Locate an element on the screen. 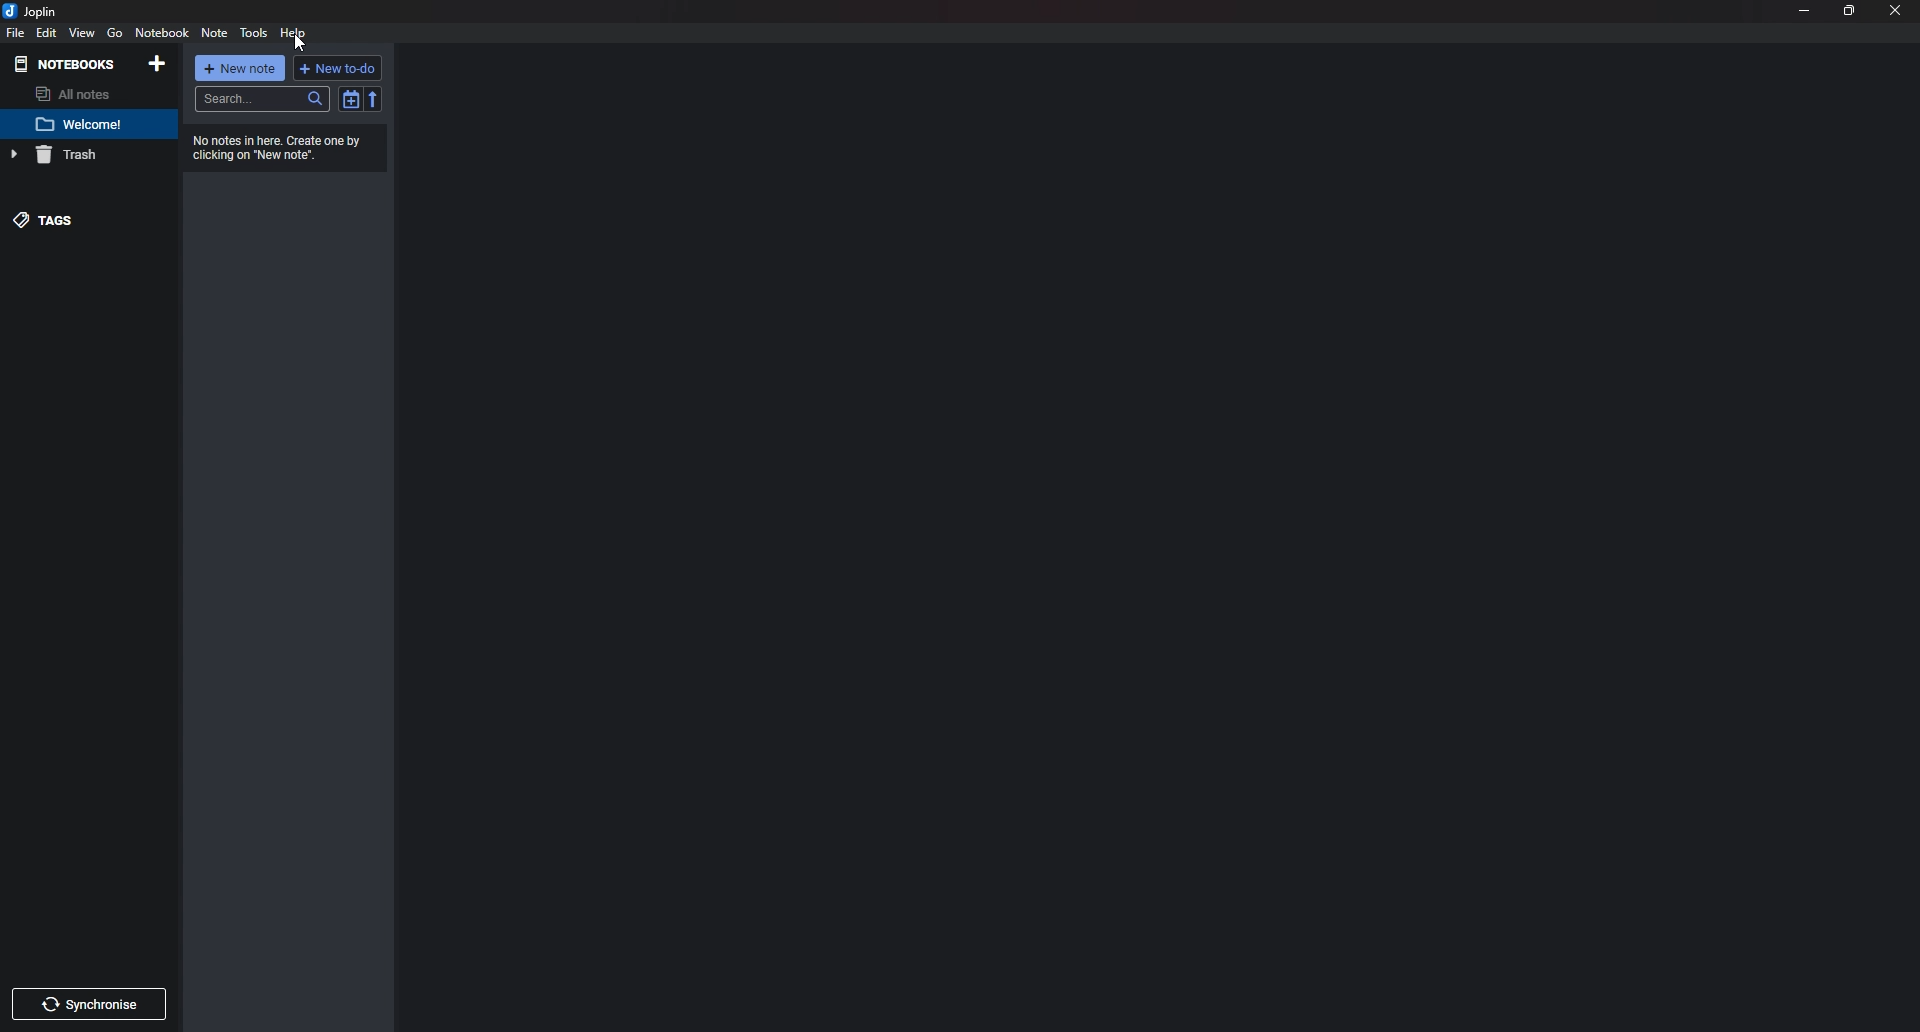  Note is located at coordinates (83, 125).